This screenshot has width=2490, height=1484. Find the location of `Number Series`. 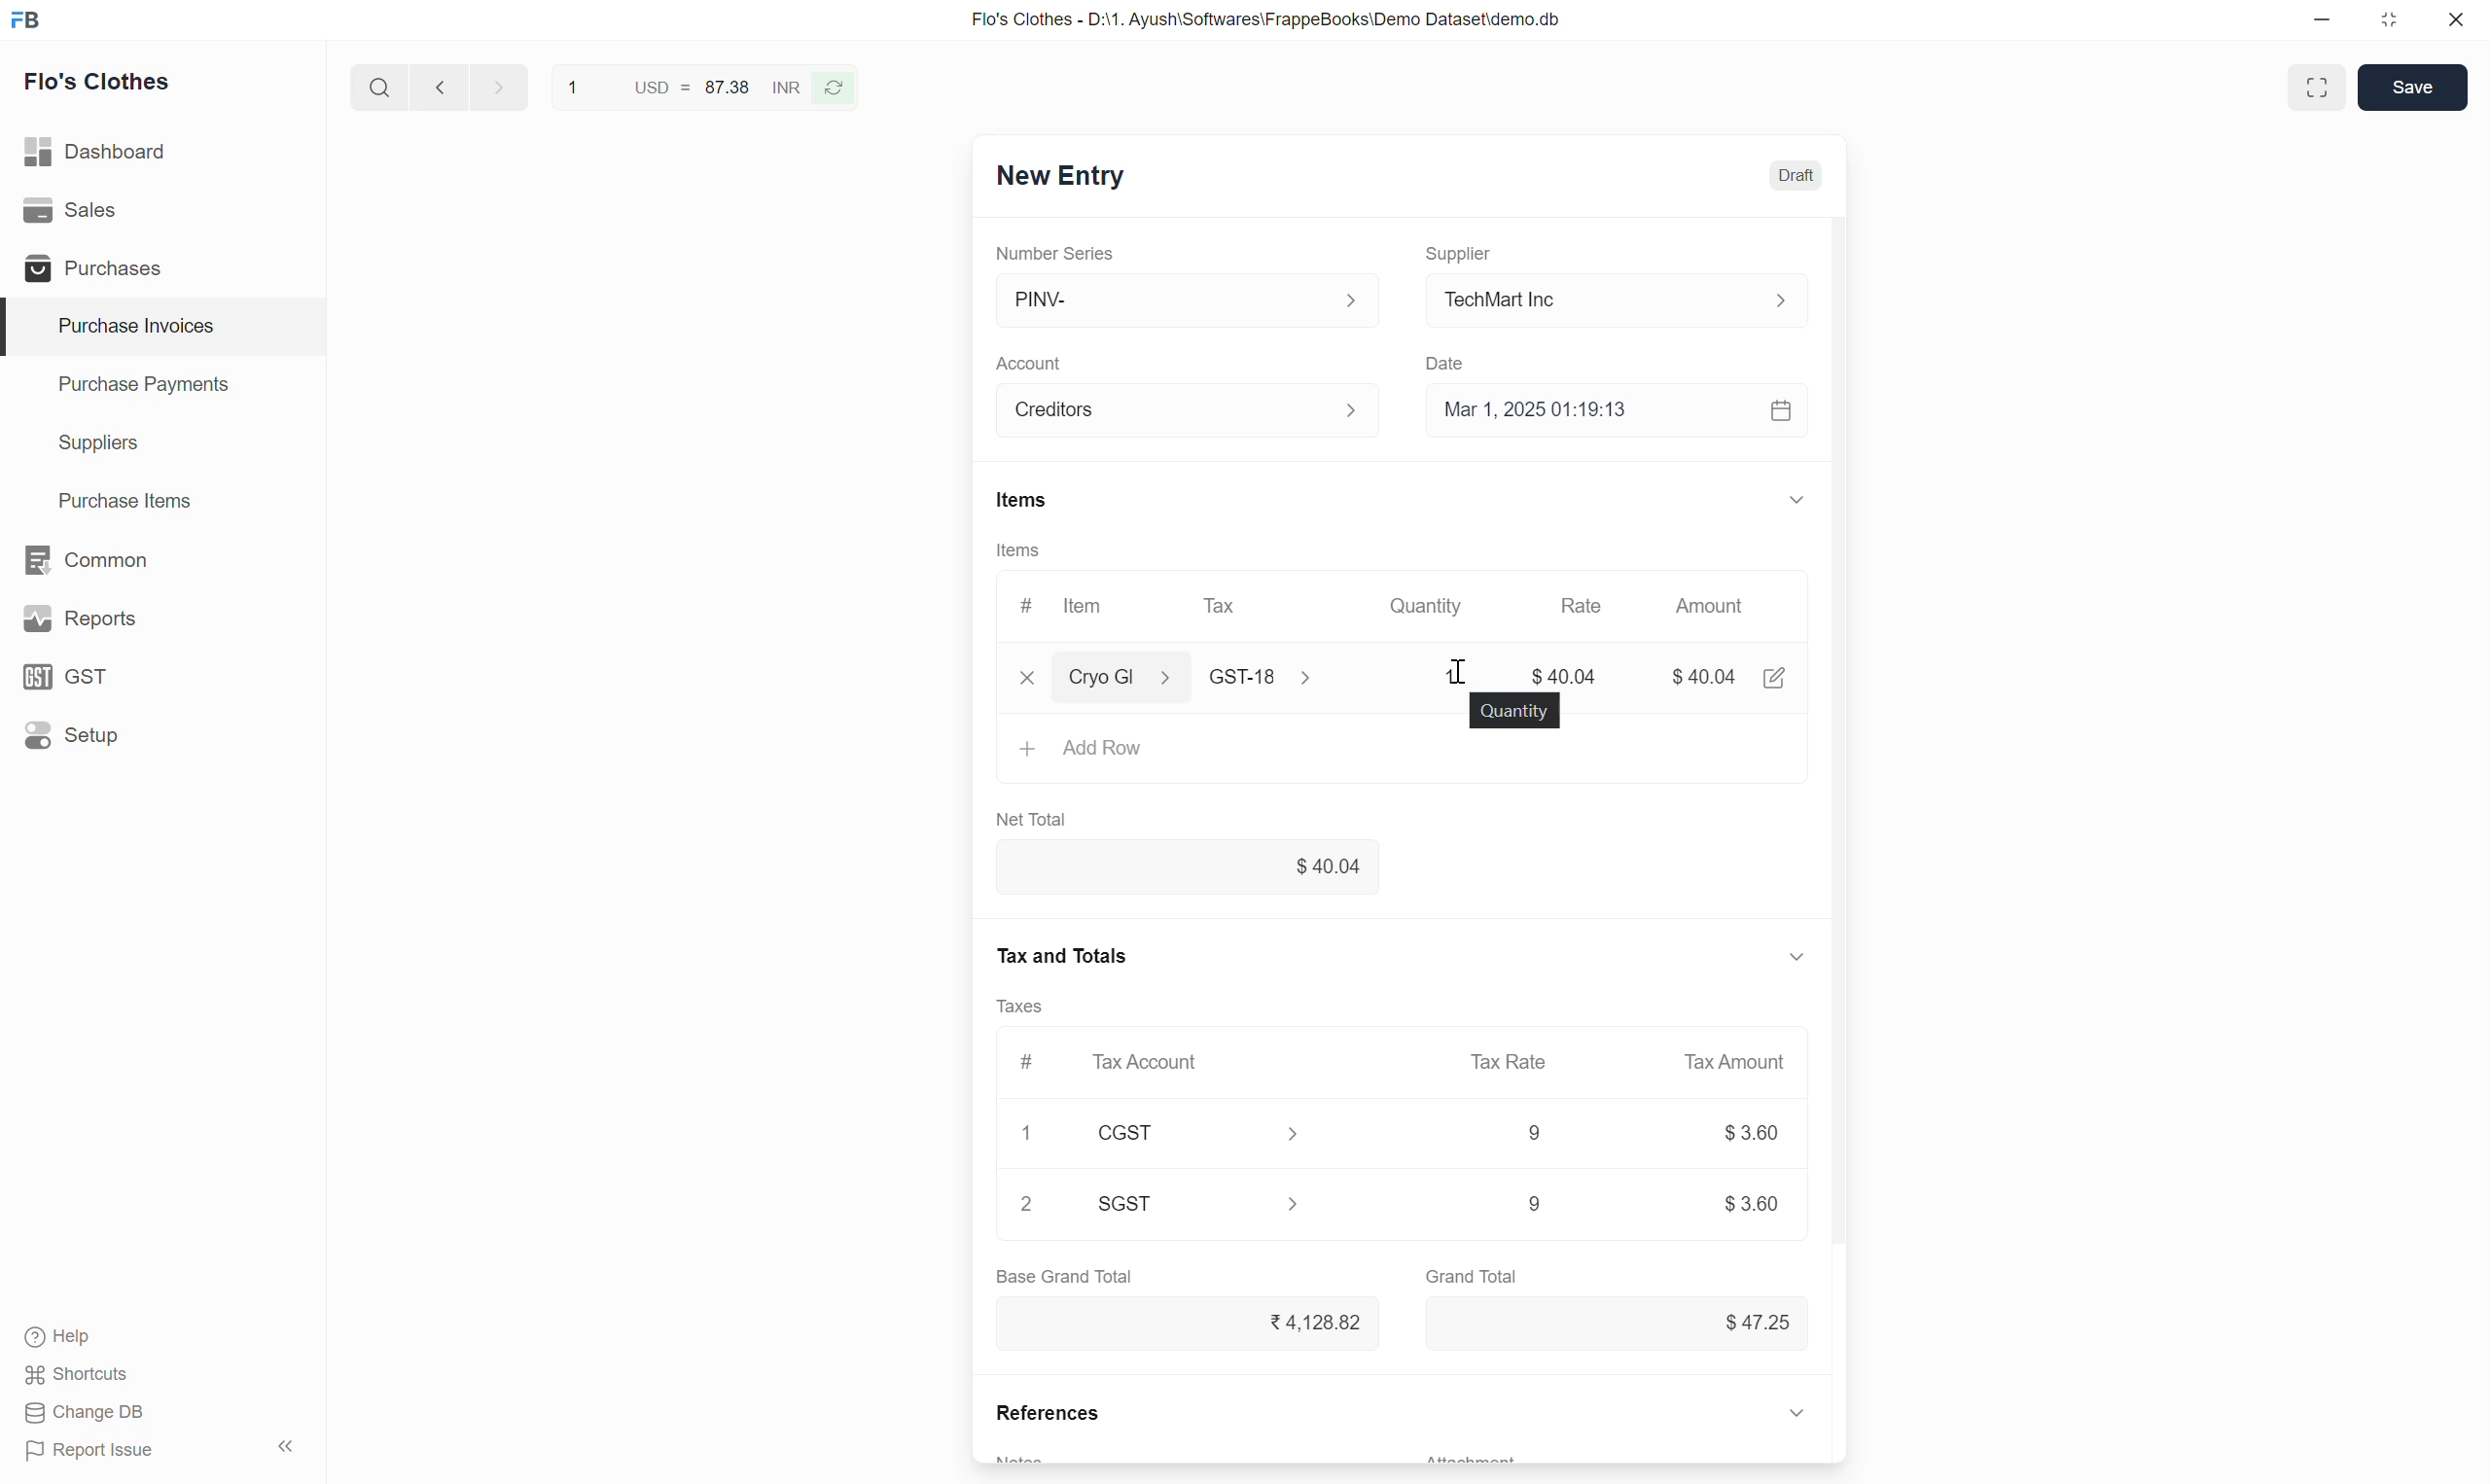

Number Series is located at coordinates (1066, 251).